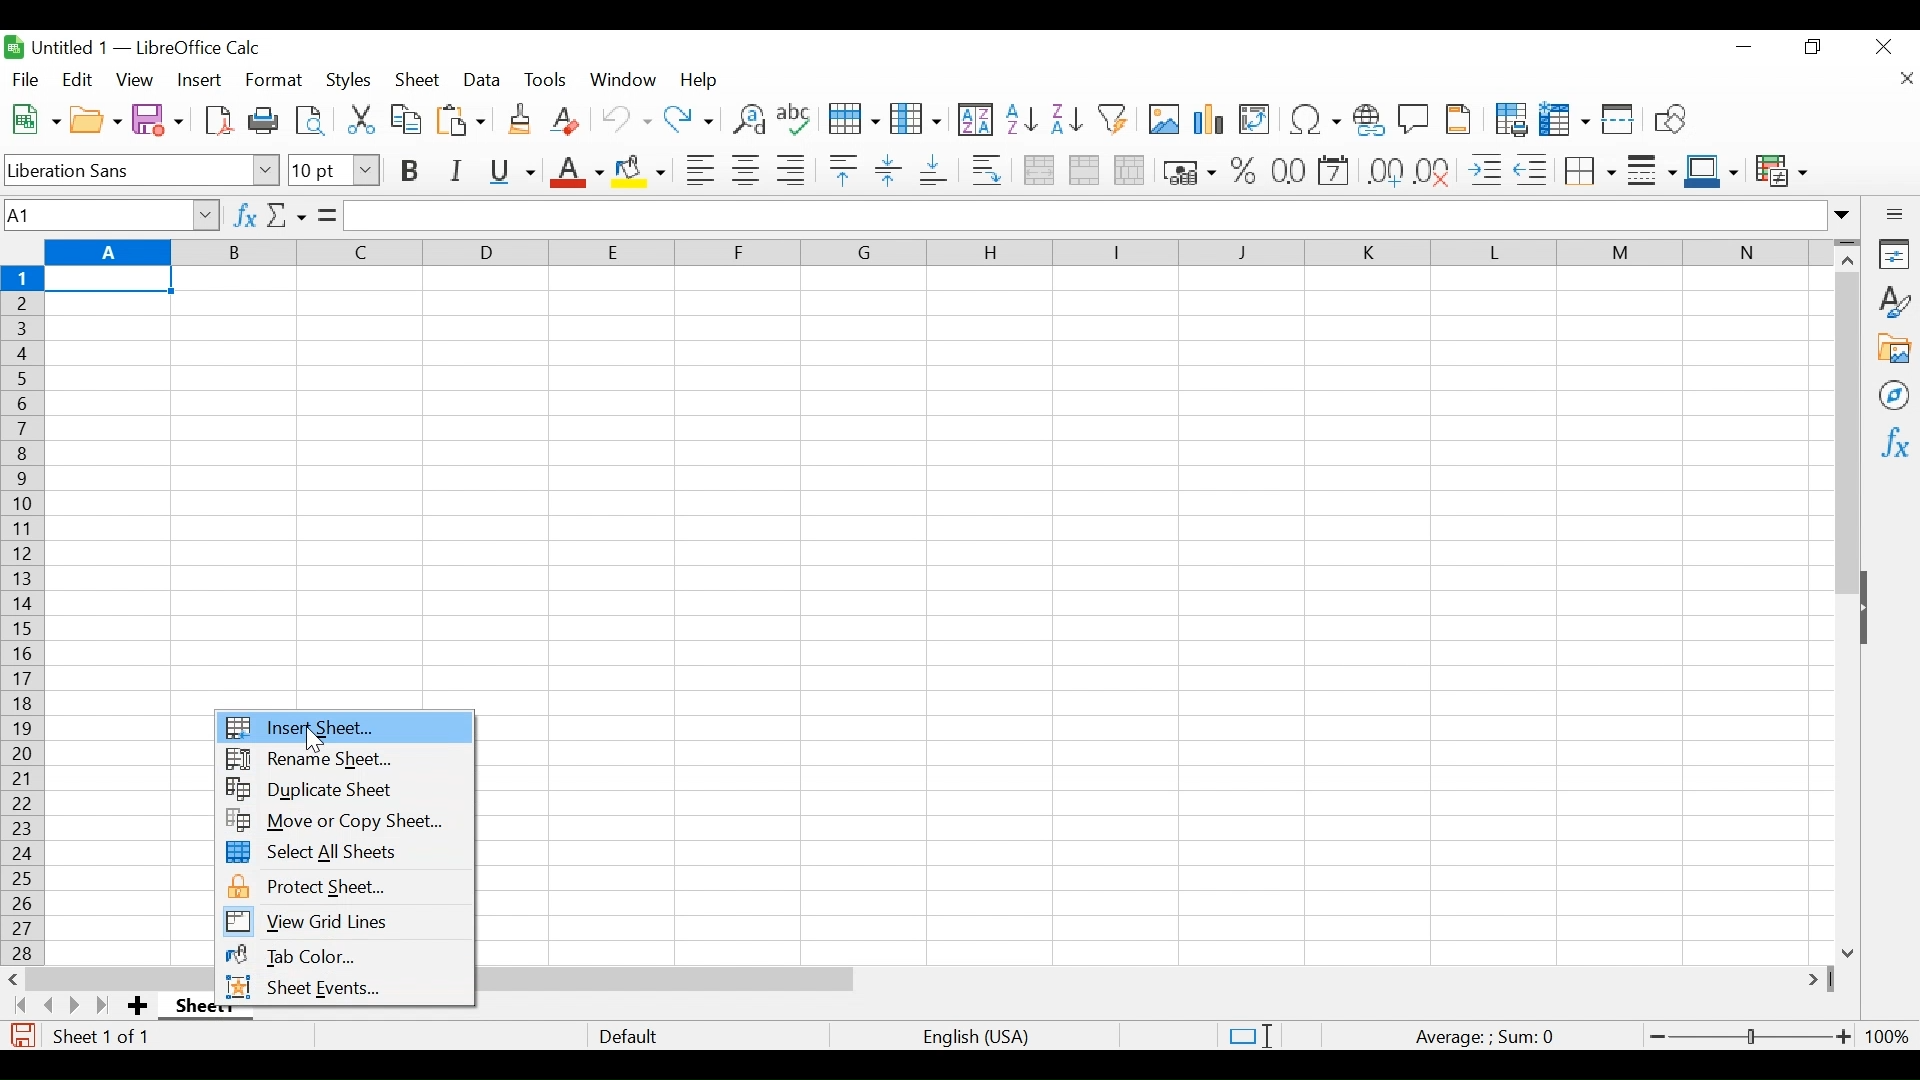  I want to click on minimize, so click(1743, 46).